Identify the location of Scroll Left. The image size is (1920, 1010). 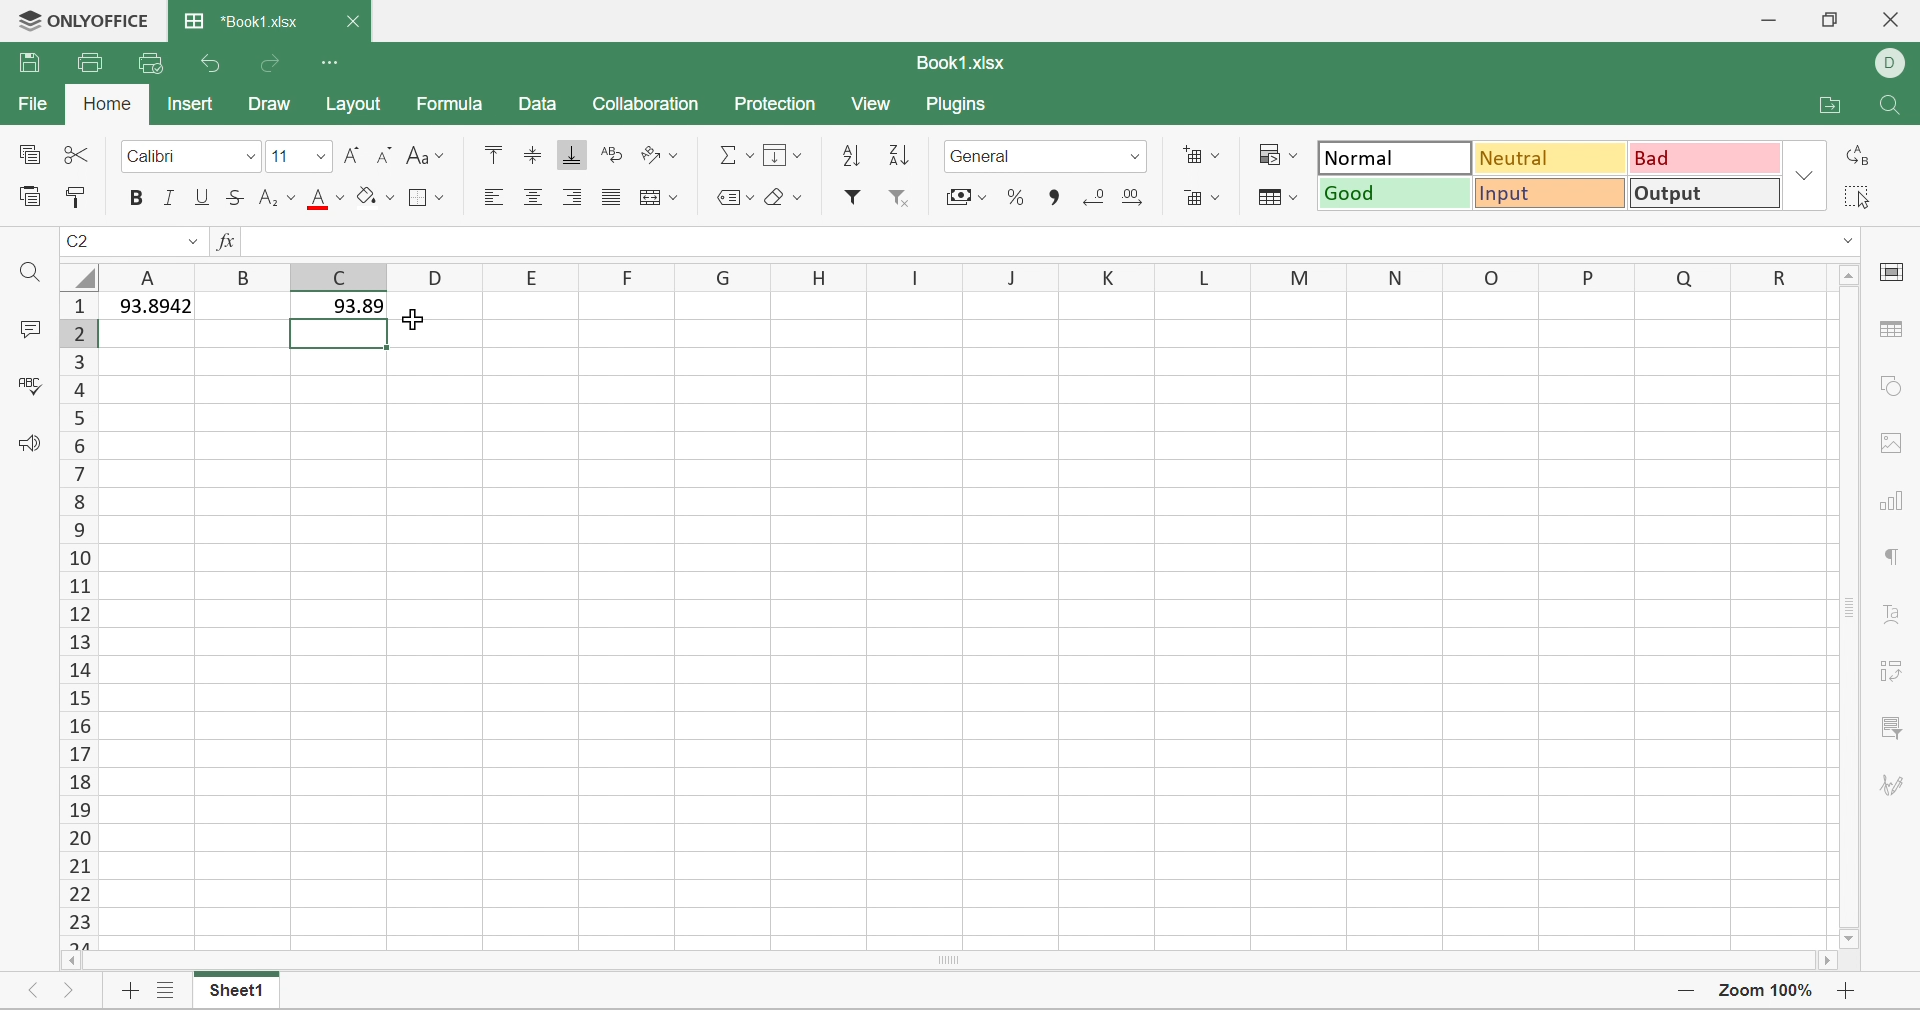
(73, 963).